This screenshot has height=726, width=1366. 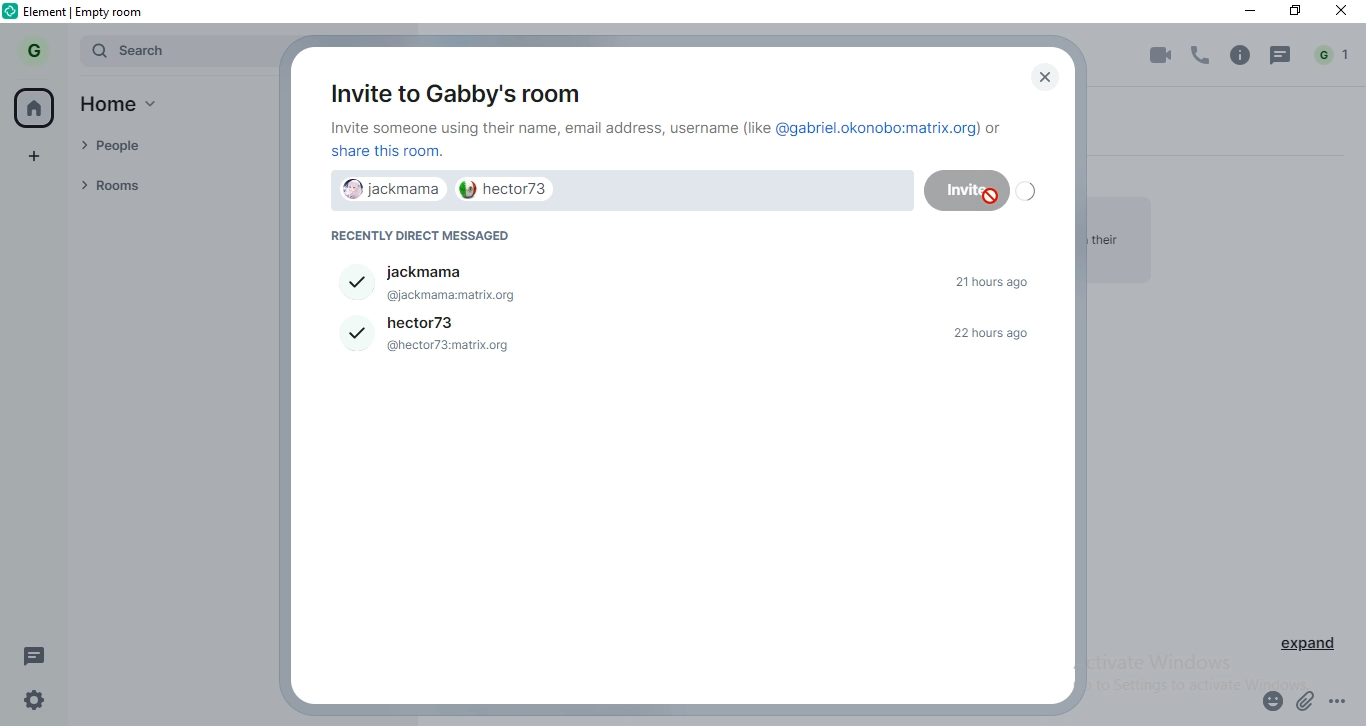 I want to click on restore, so click(x=1295, y=13).